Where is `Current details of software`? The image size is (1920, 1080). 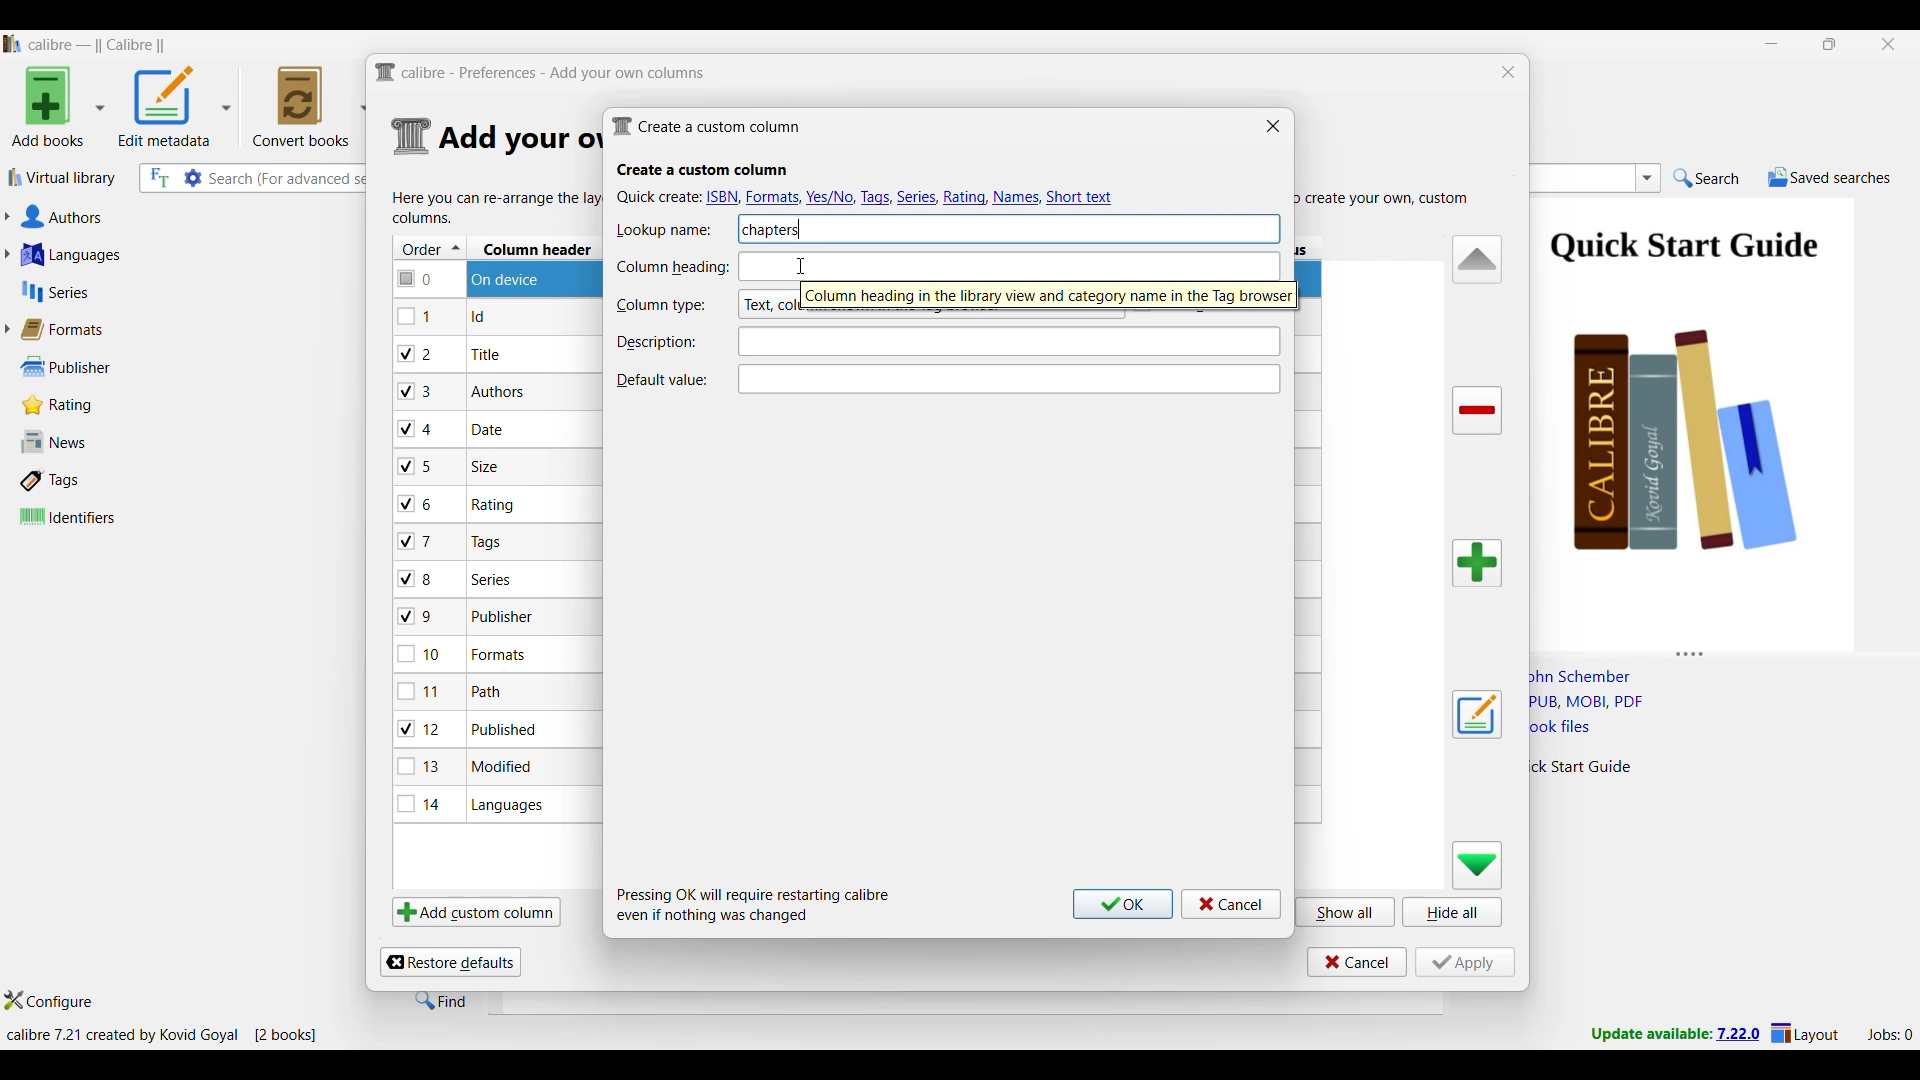 Current details of software is located at coordinates (161, 1035).